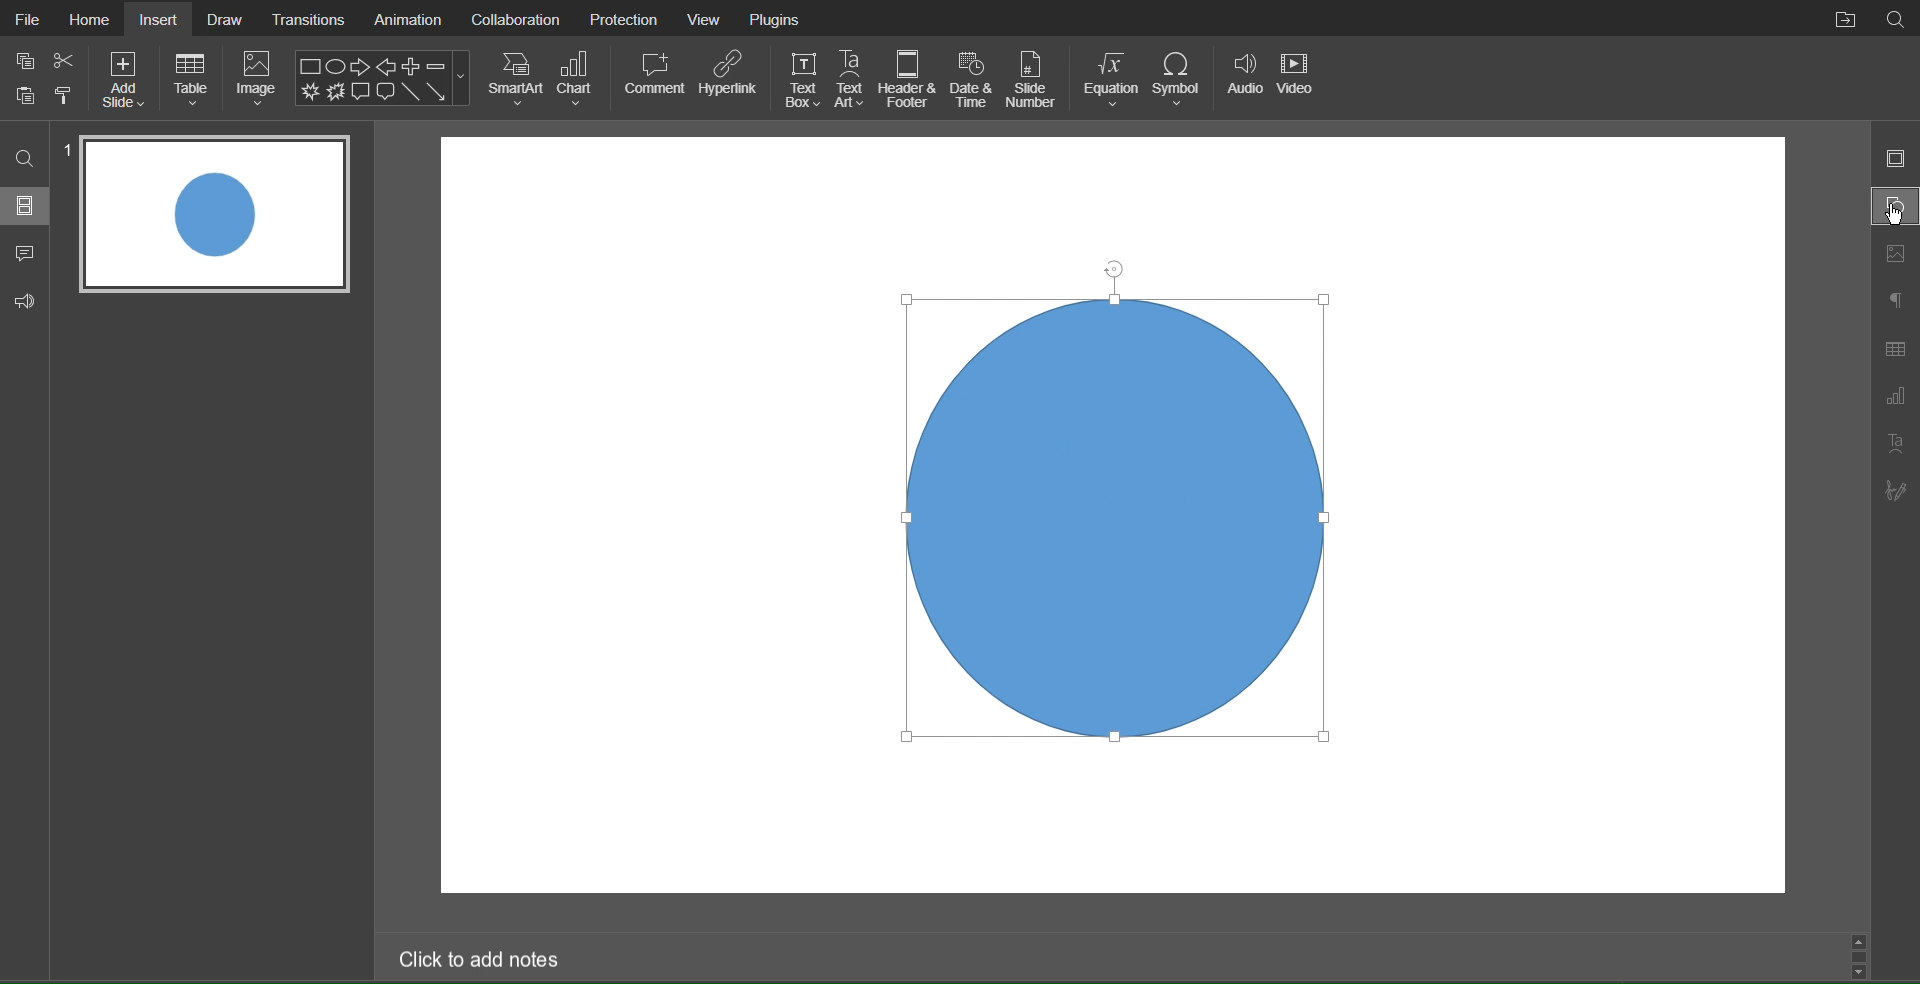  Describe the element at coordinates (1301, 81) in the screenshot. I see `Video` at that location.